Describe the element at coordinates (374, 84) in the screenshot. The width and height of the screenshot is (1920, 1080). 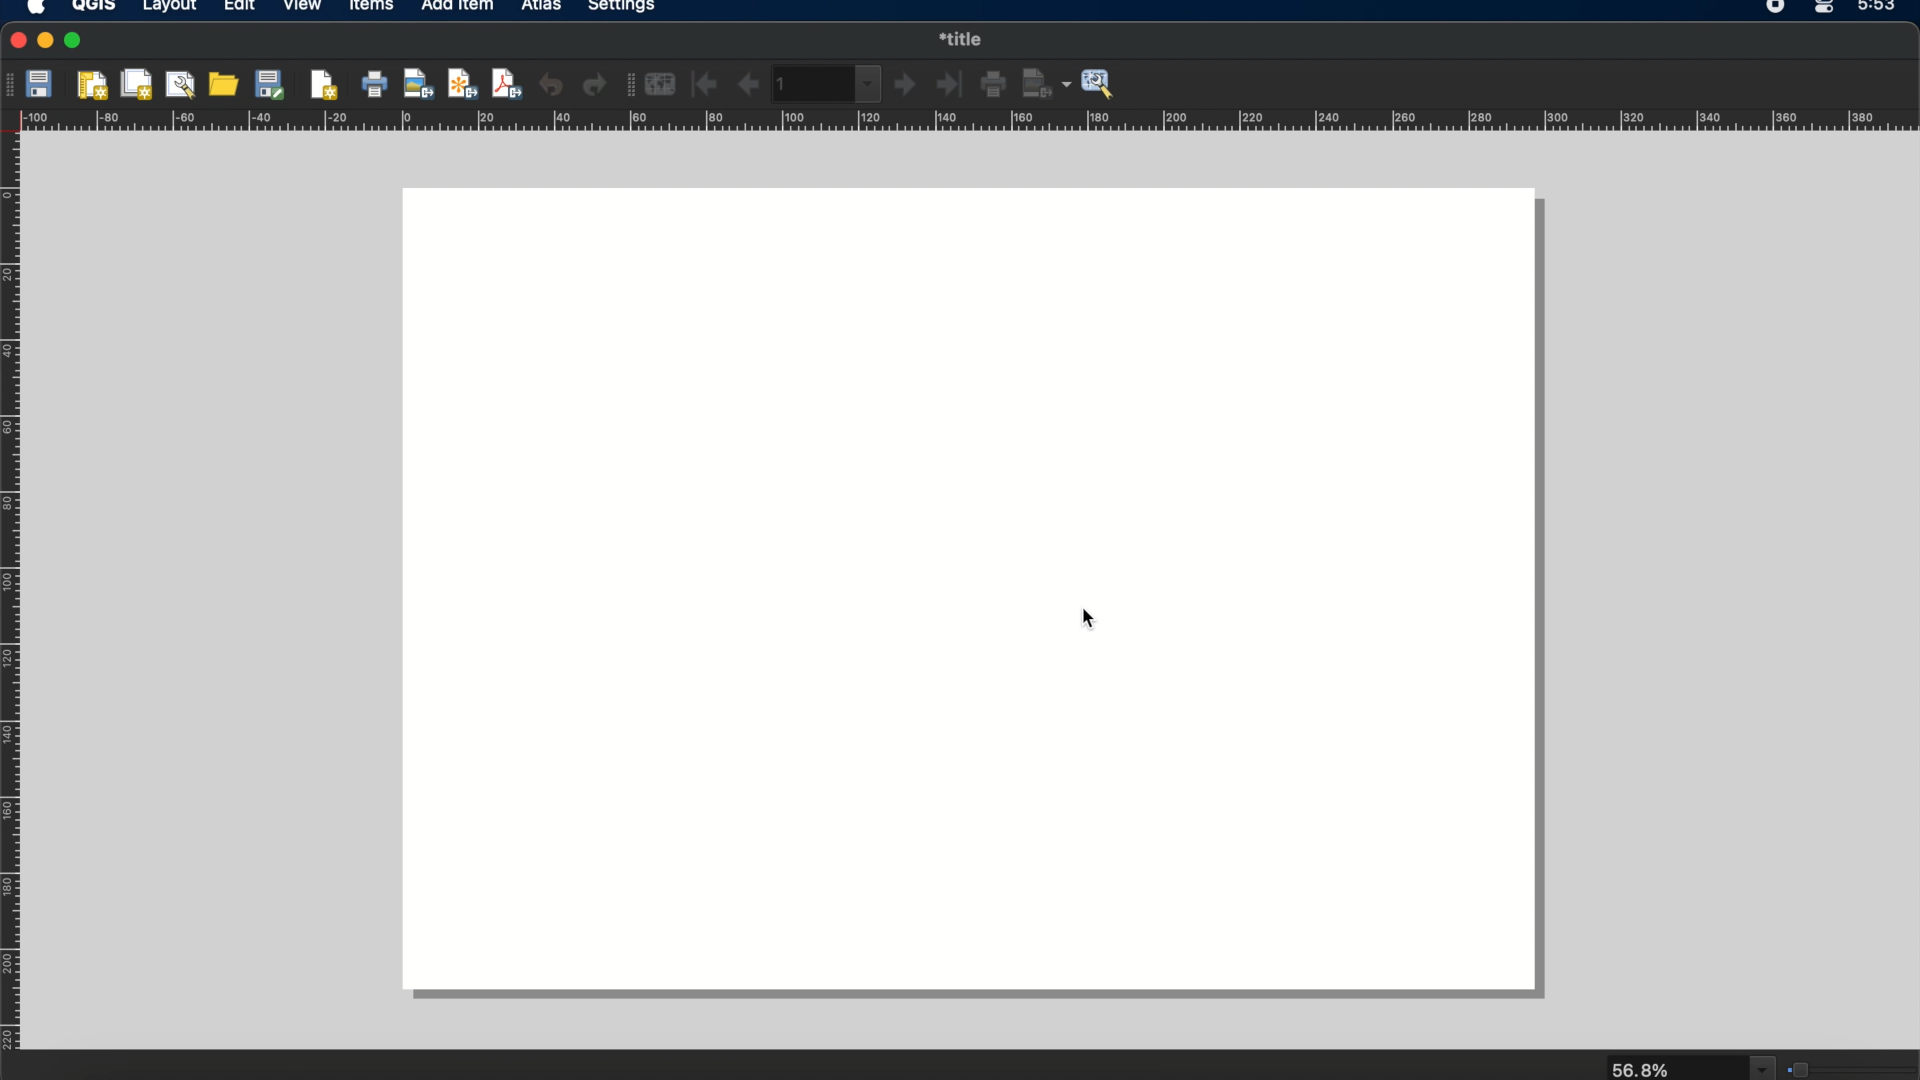
I see `print layout` at that location.